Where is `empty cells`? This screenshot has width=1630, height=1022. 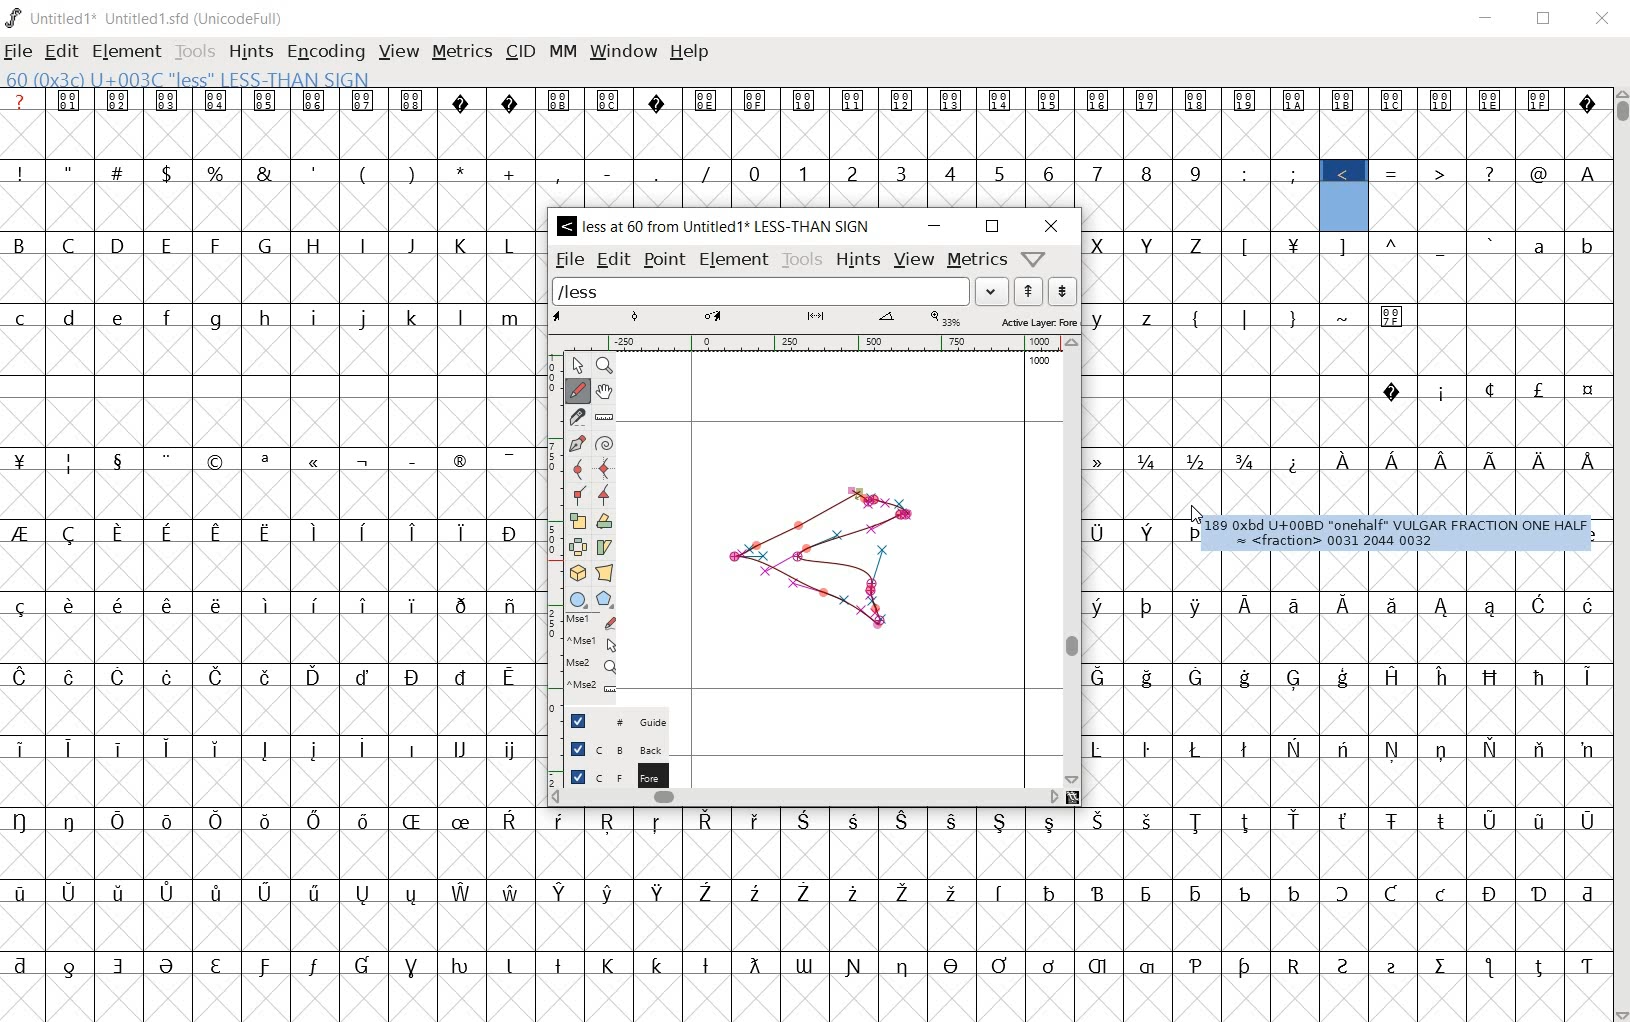
empty cells is located at coordinates (268, 711).